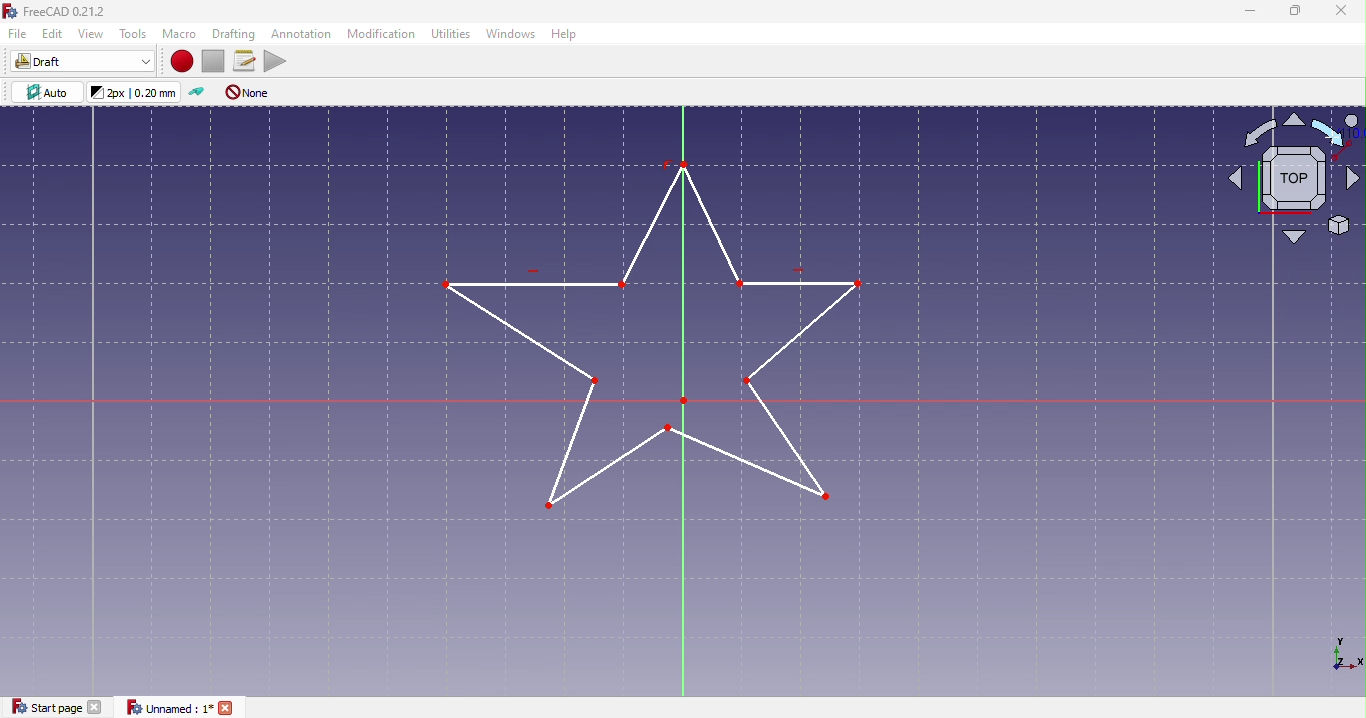  Describe the element at coordinates (1336, 138) in the screenshot. I see `cursor` at that location.